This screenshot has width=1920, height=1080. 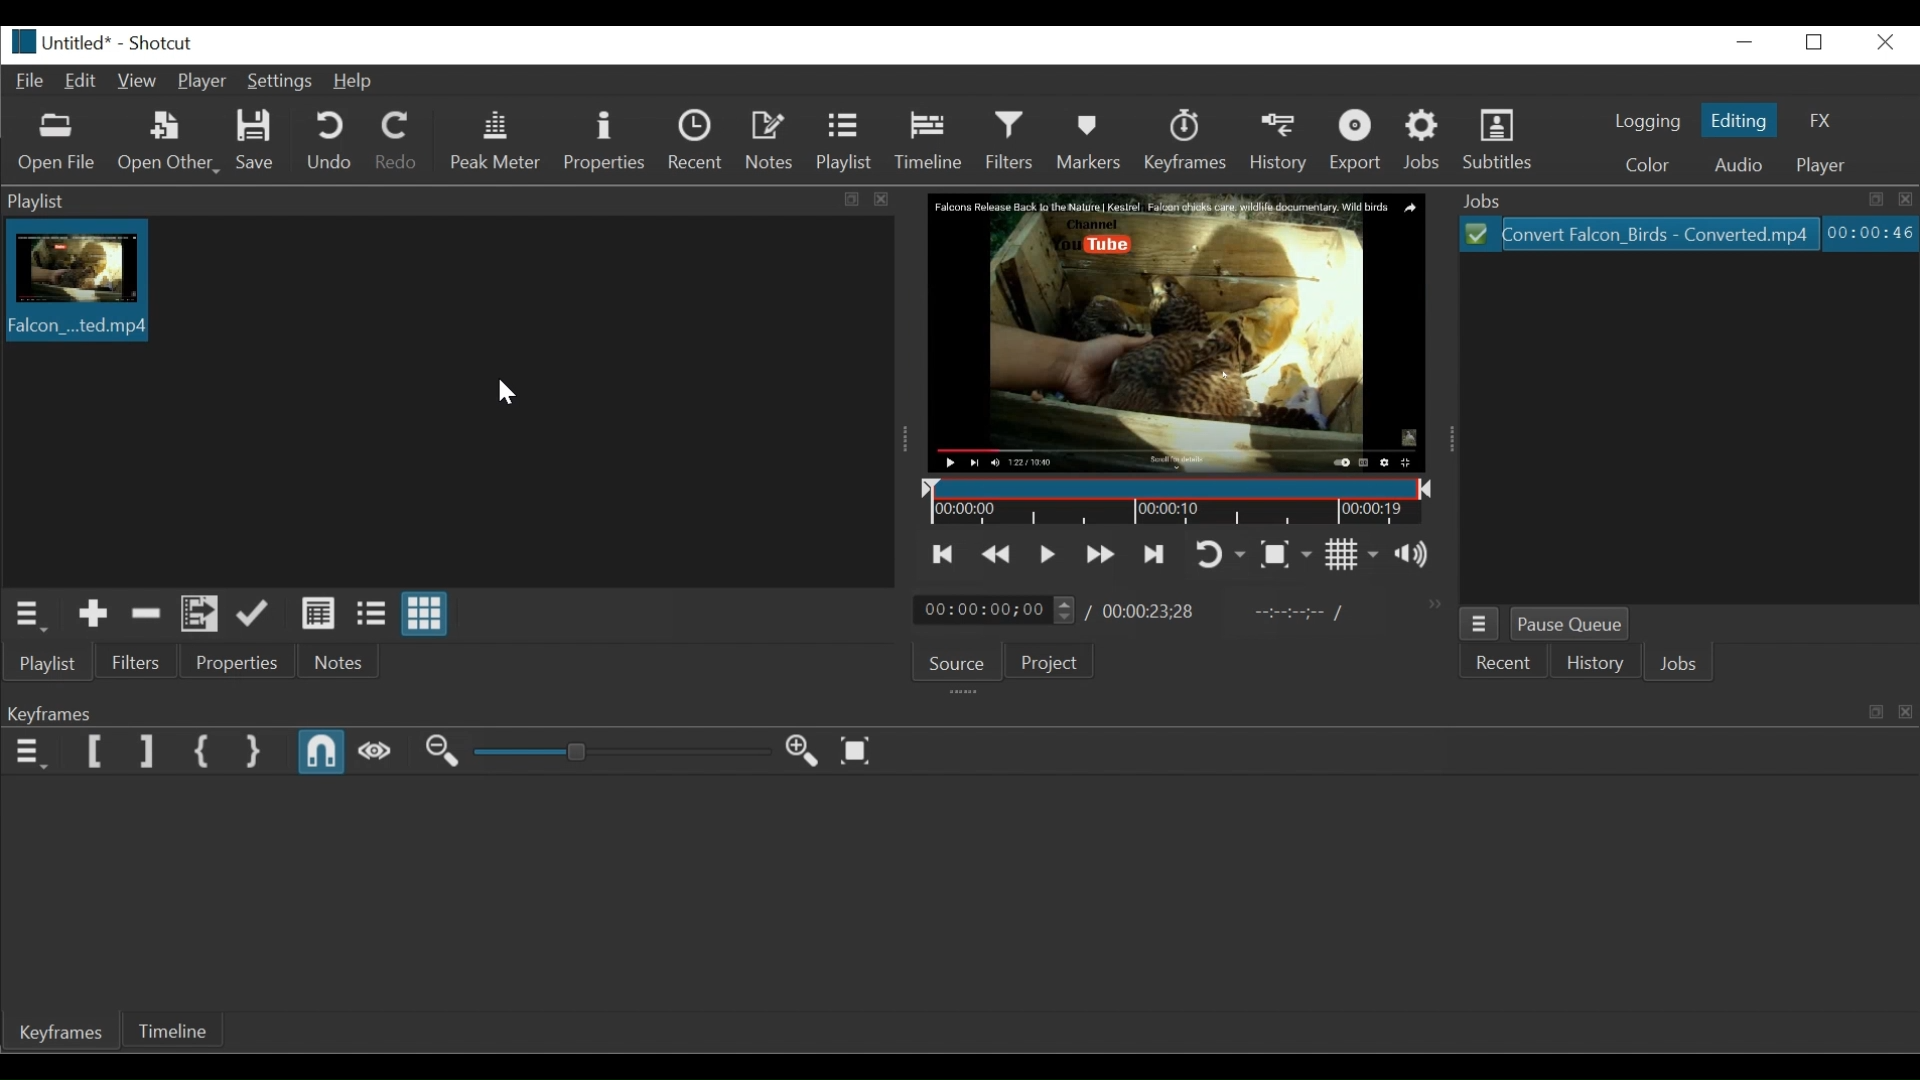 I want to click on Keyframes, so click(x=1189, y=141).